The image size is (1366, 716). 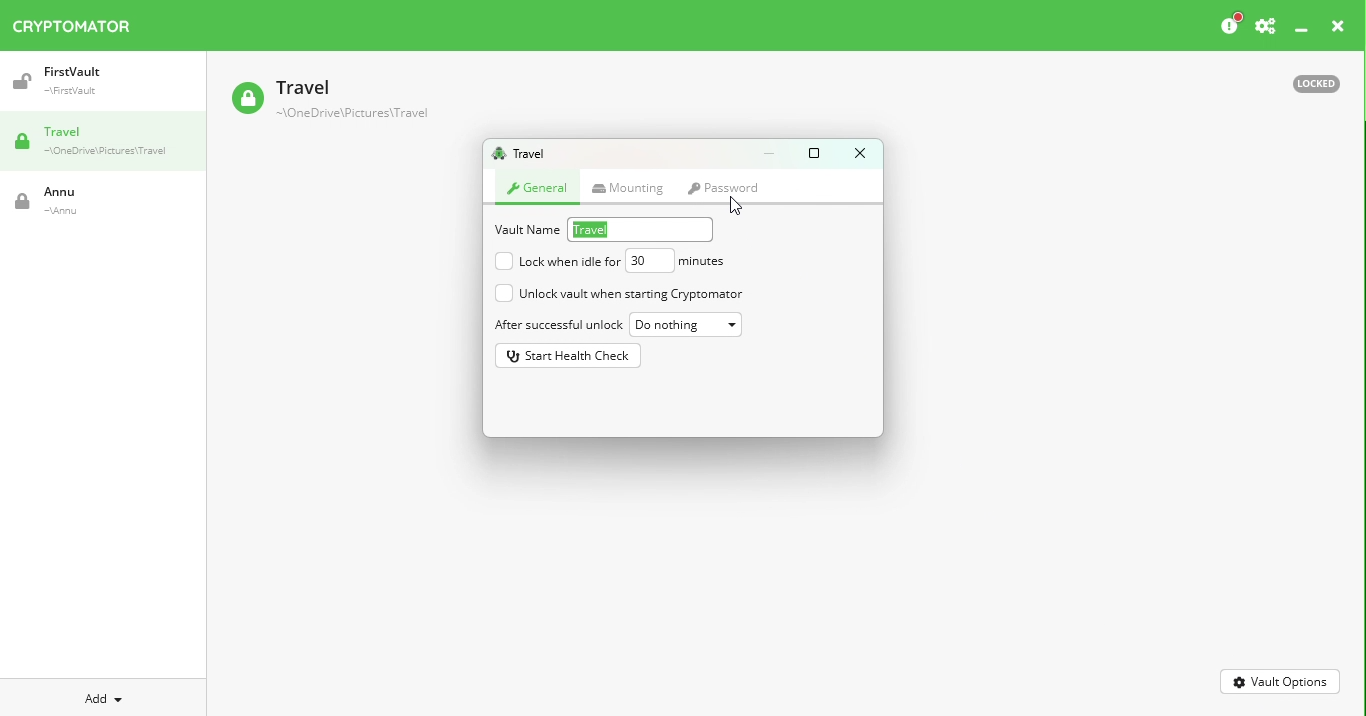 What do you see at coordinates (1281, 680) in the screenshot?
I see `Vault options` at bounding box center [1281, 680].